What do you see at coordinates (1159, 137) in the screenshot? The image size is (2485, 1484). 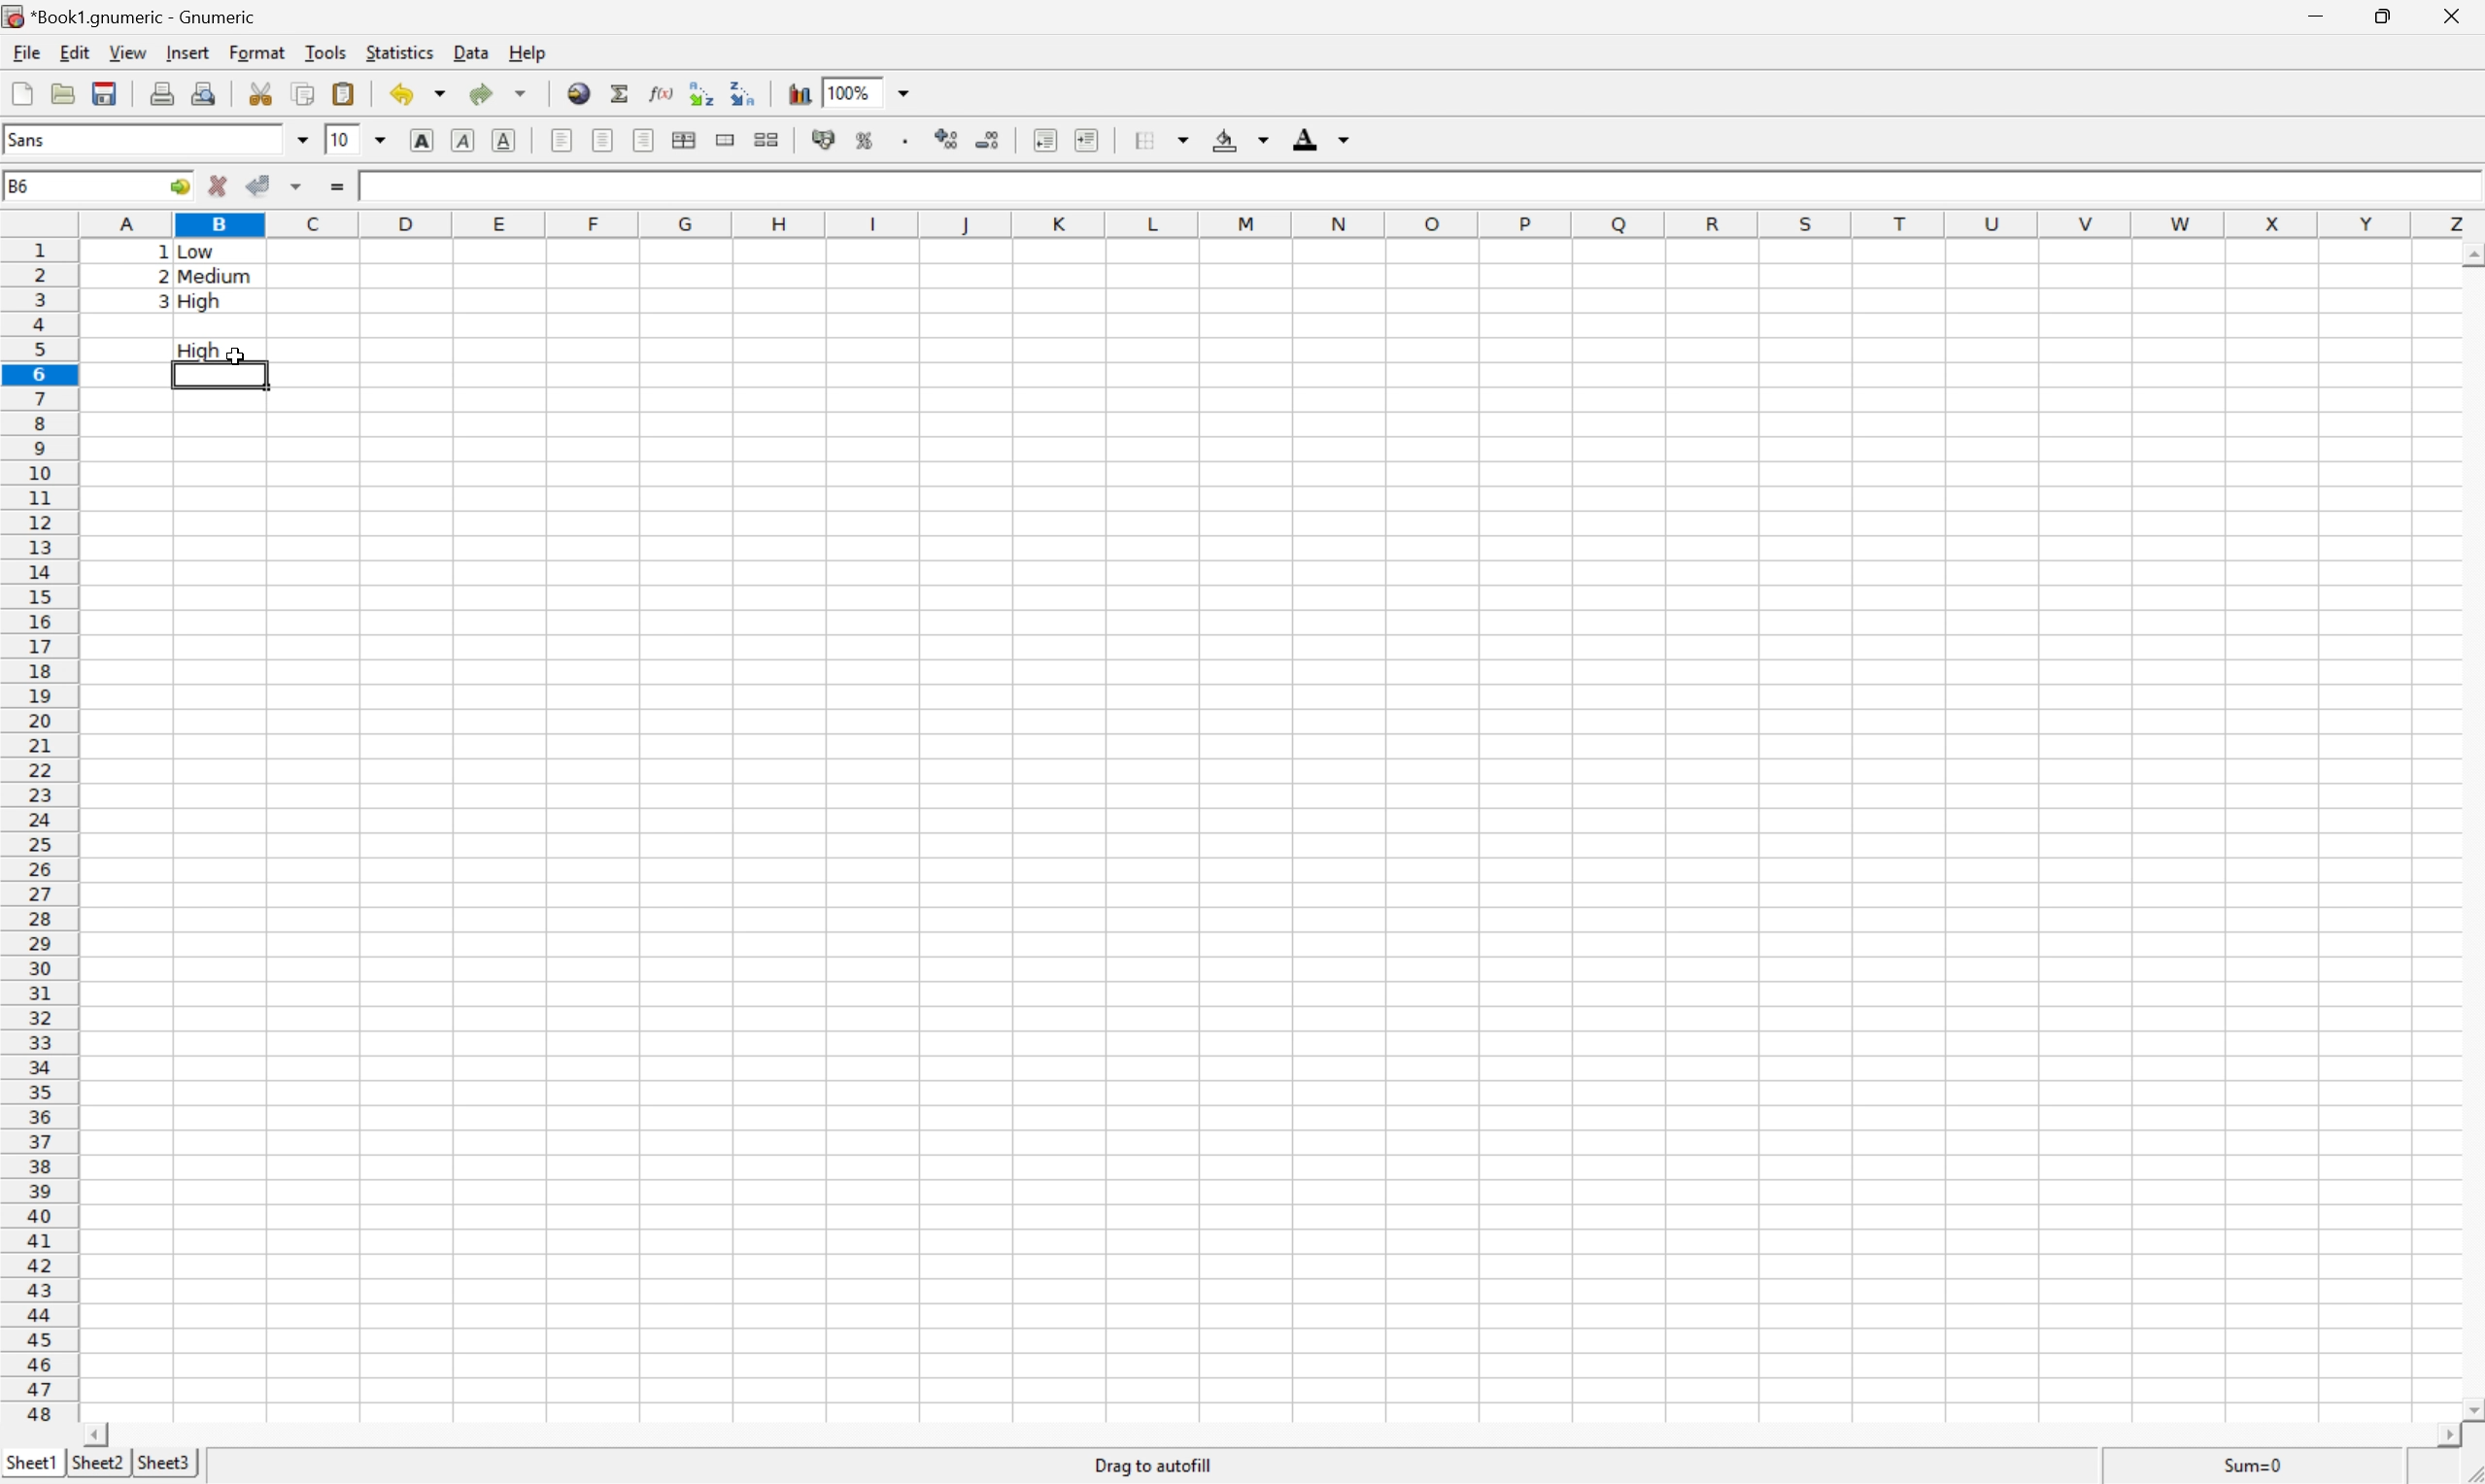 I see `Borders` at bounding box center [1159, 137].